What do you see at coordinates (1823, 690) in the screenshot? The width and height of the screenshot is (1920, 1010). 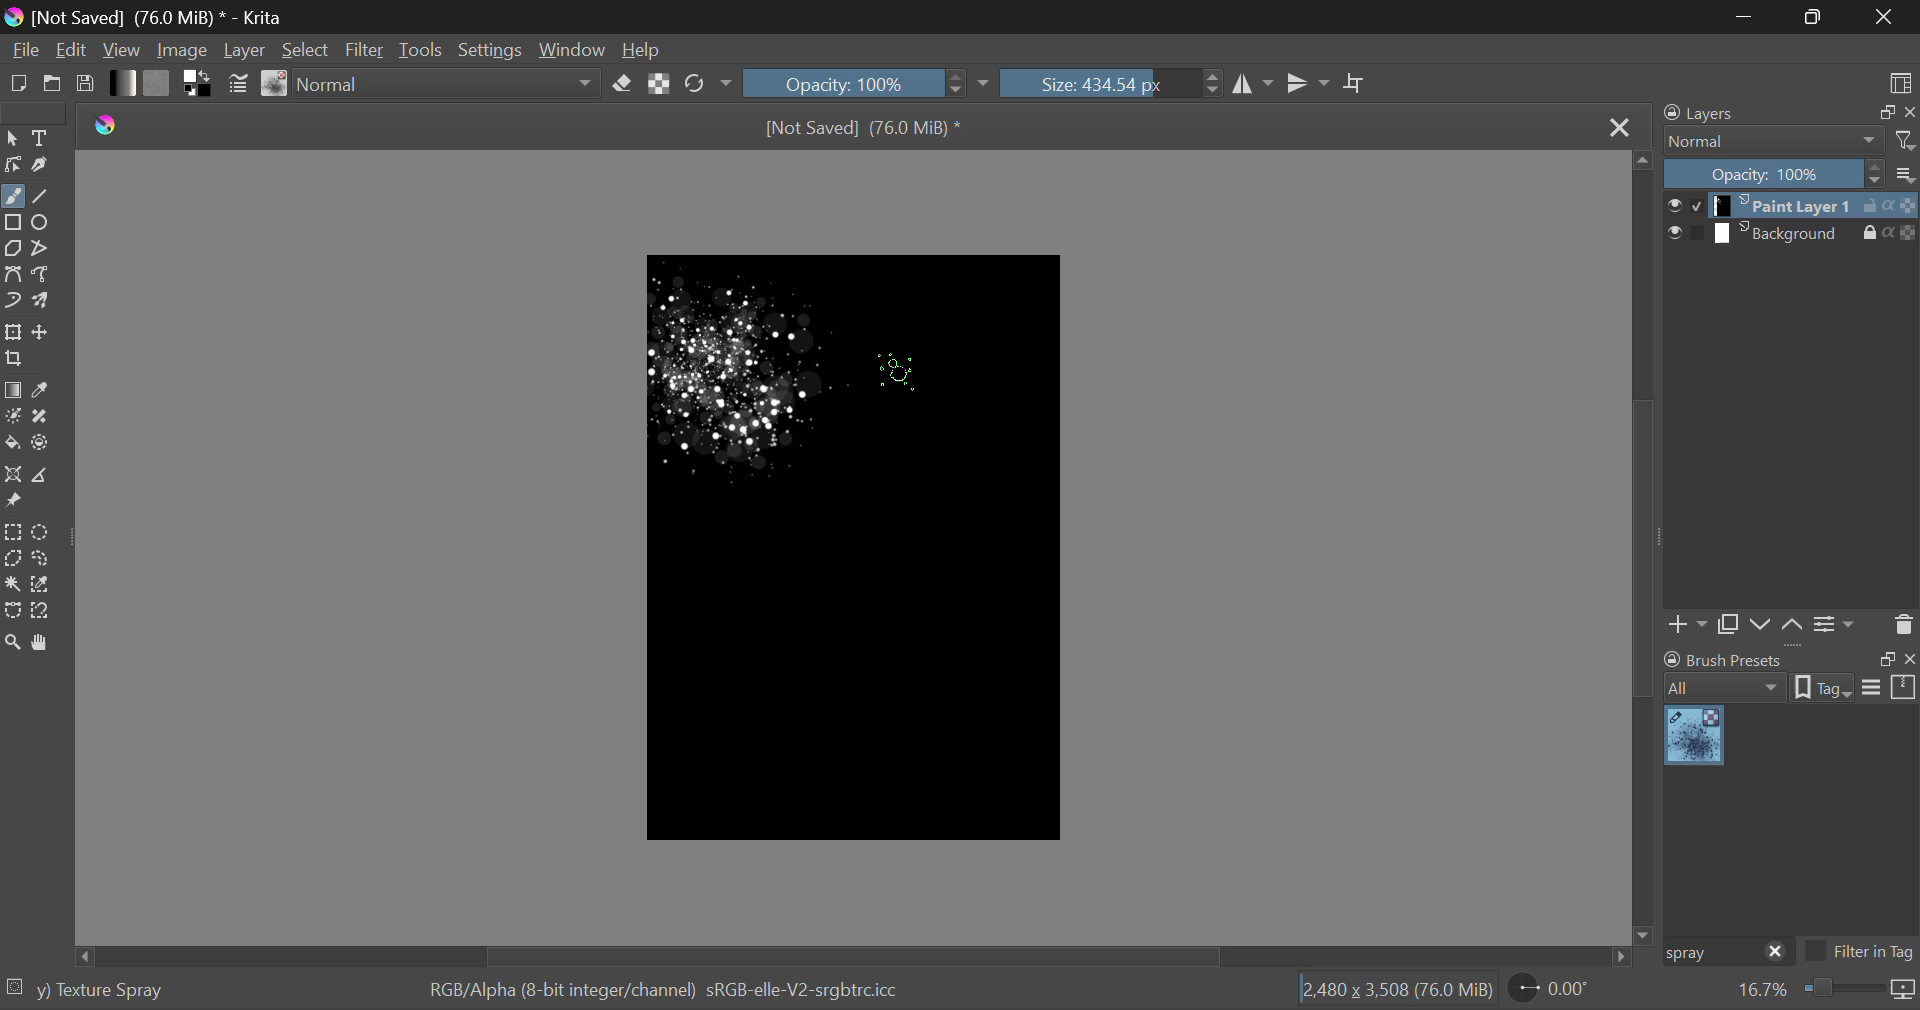 I see `tag` at bounding box center [1823, 690].